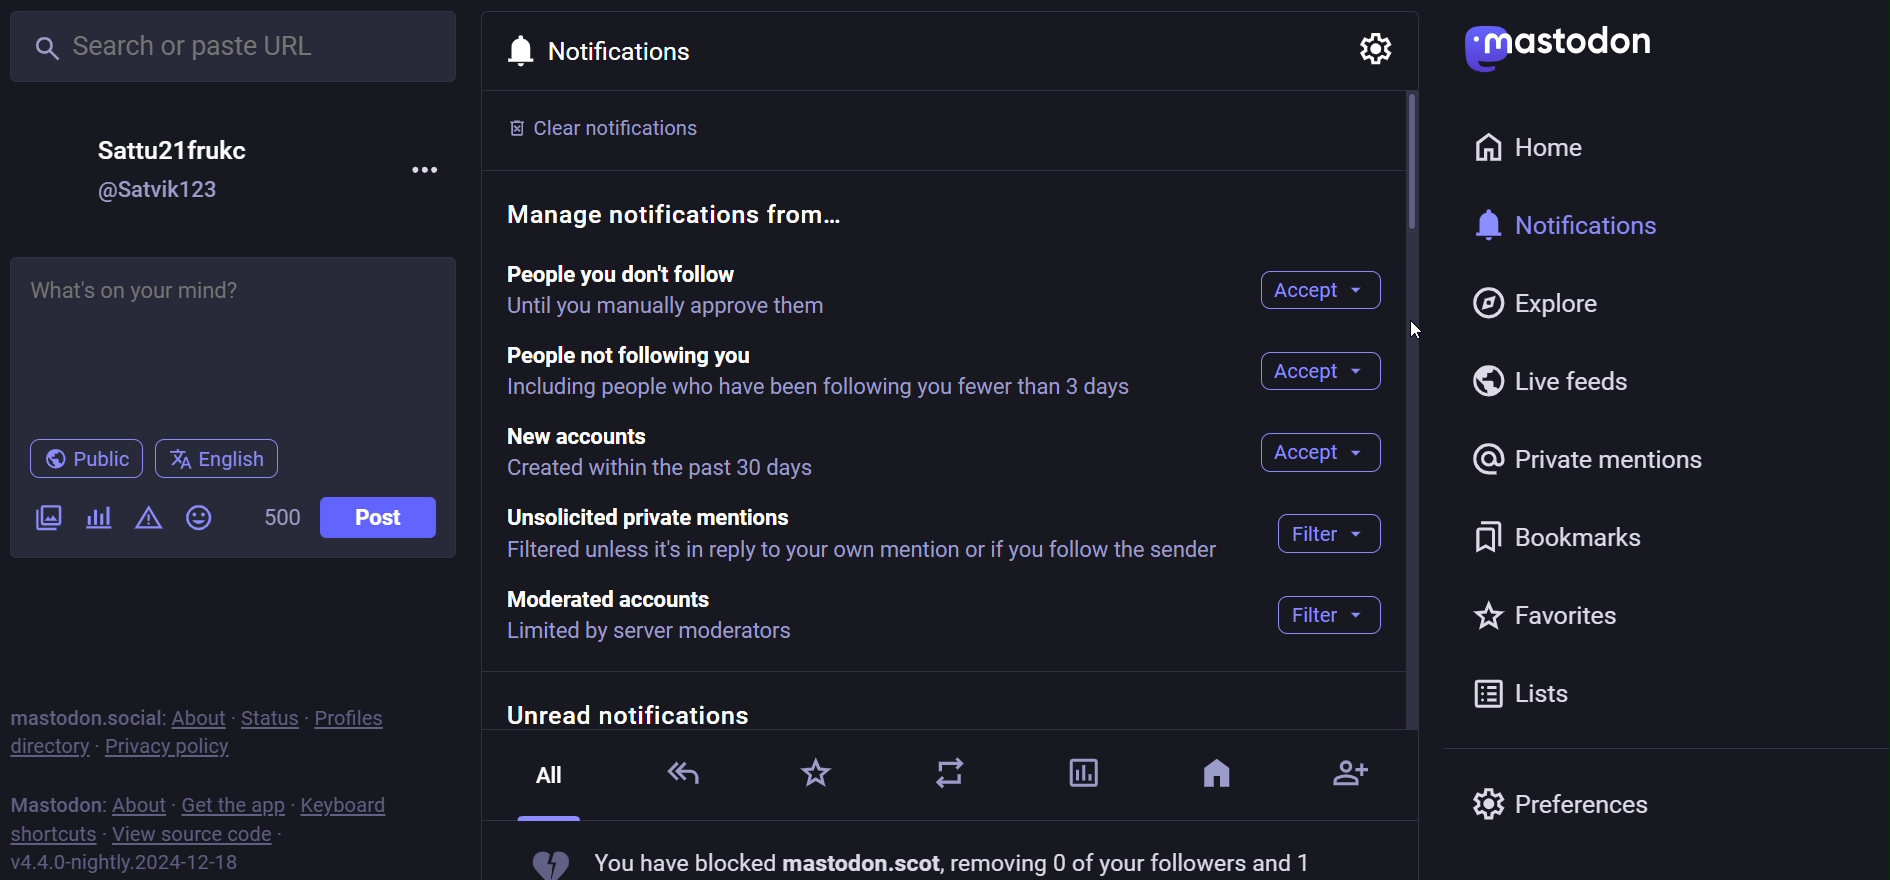  What do you see at coordinates (1386, 45) in the screenshot?
I see `setting` at bounding box center [1386, 45].